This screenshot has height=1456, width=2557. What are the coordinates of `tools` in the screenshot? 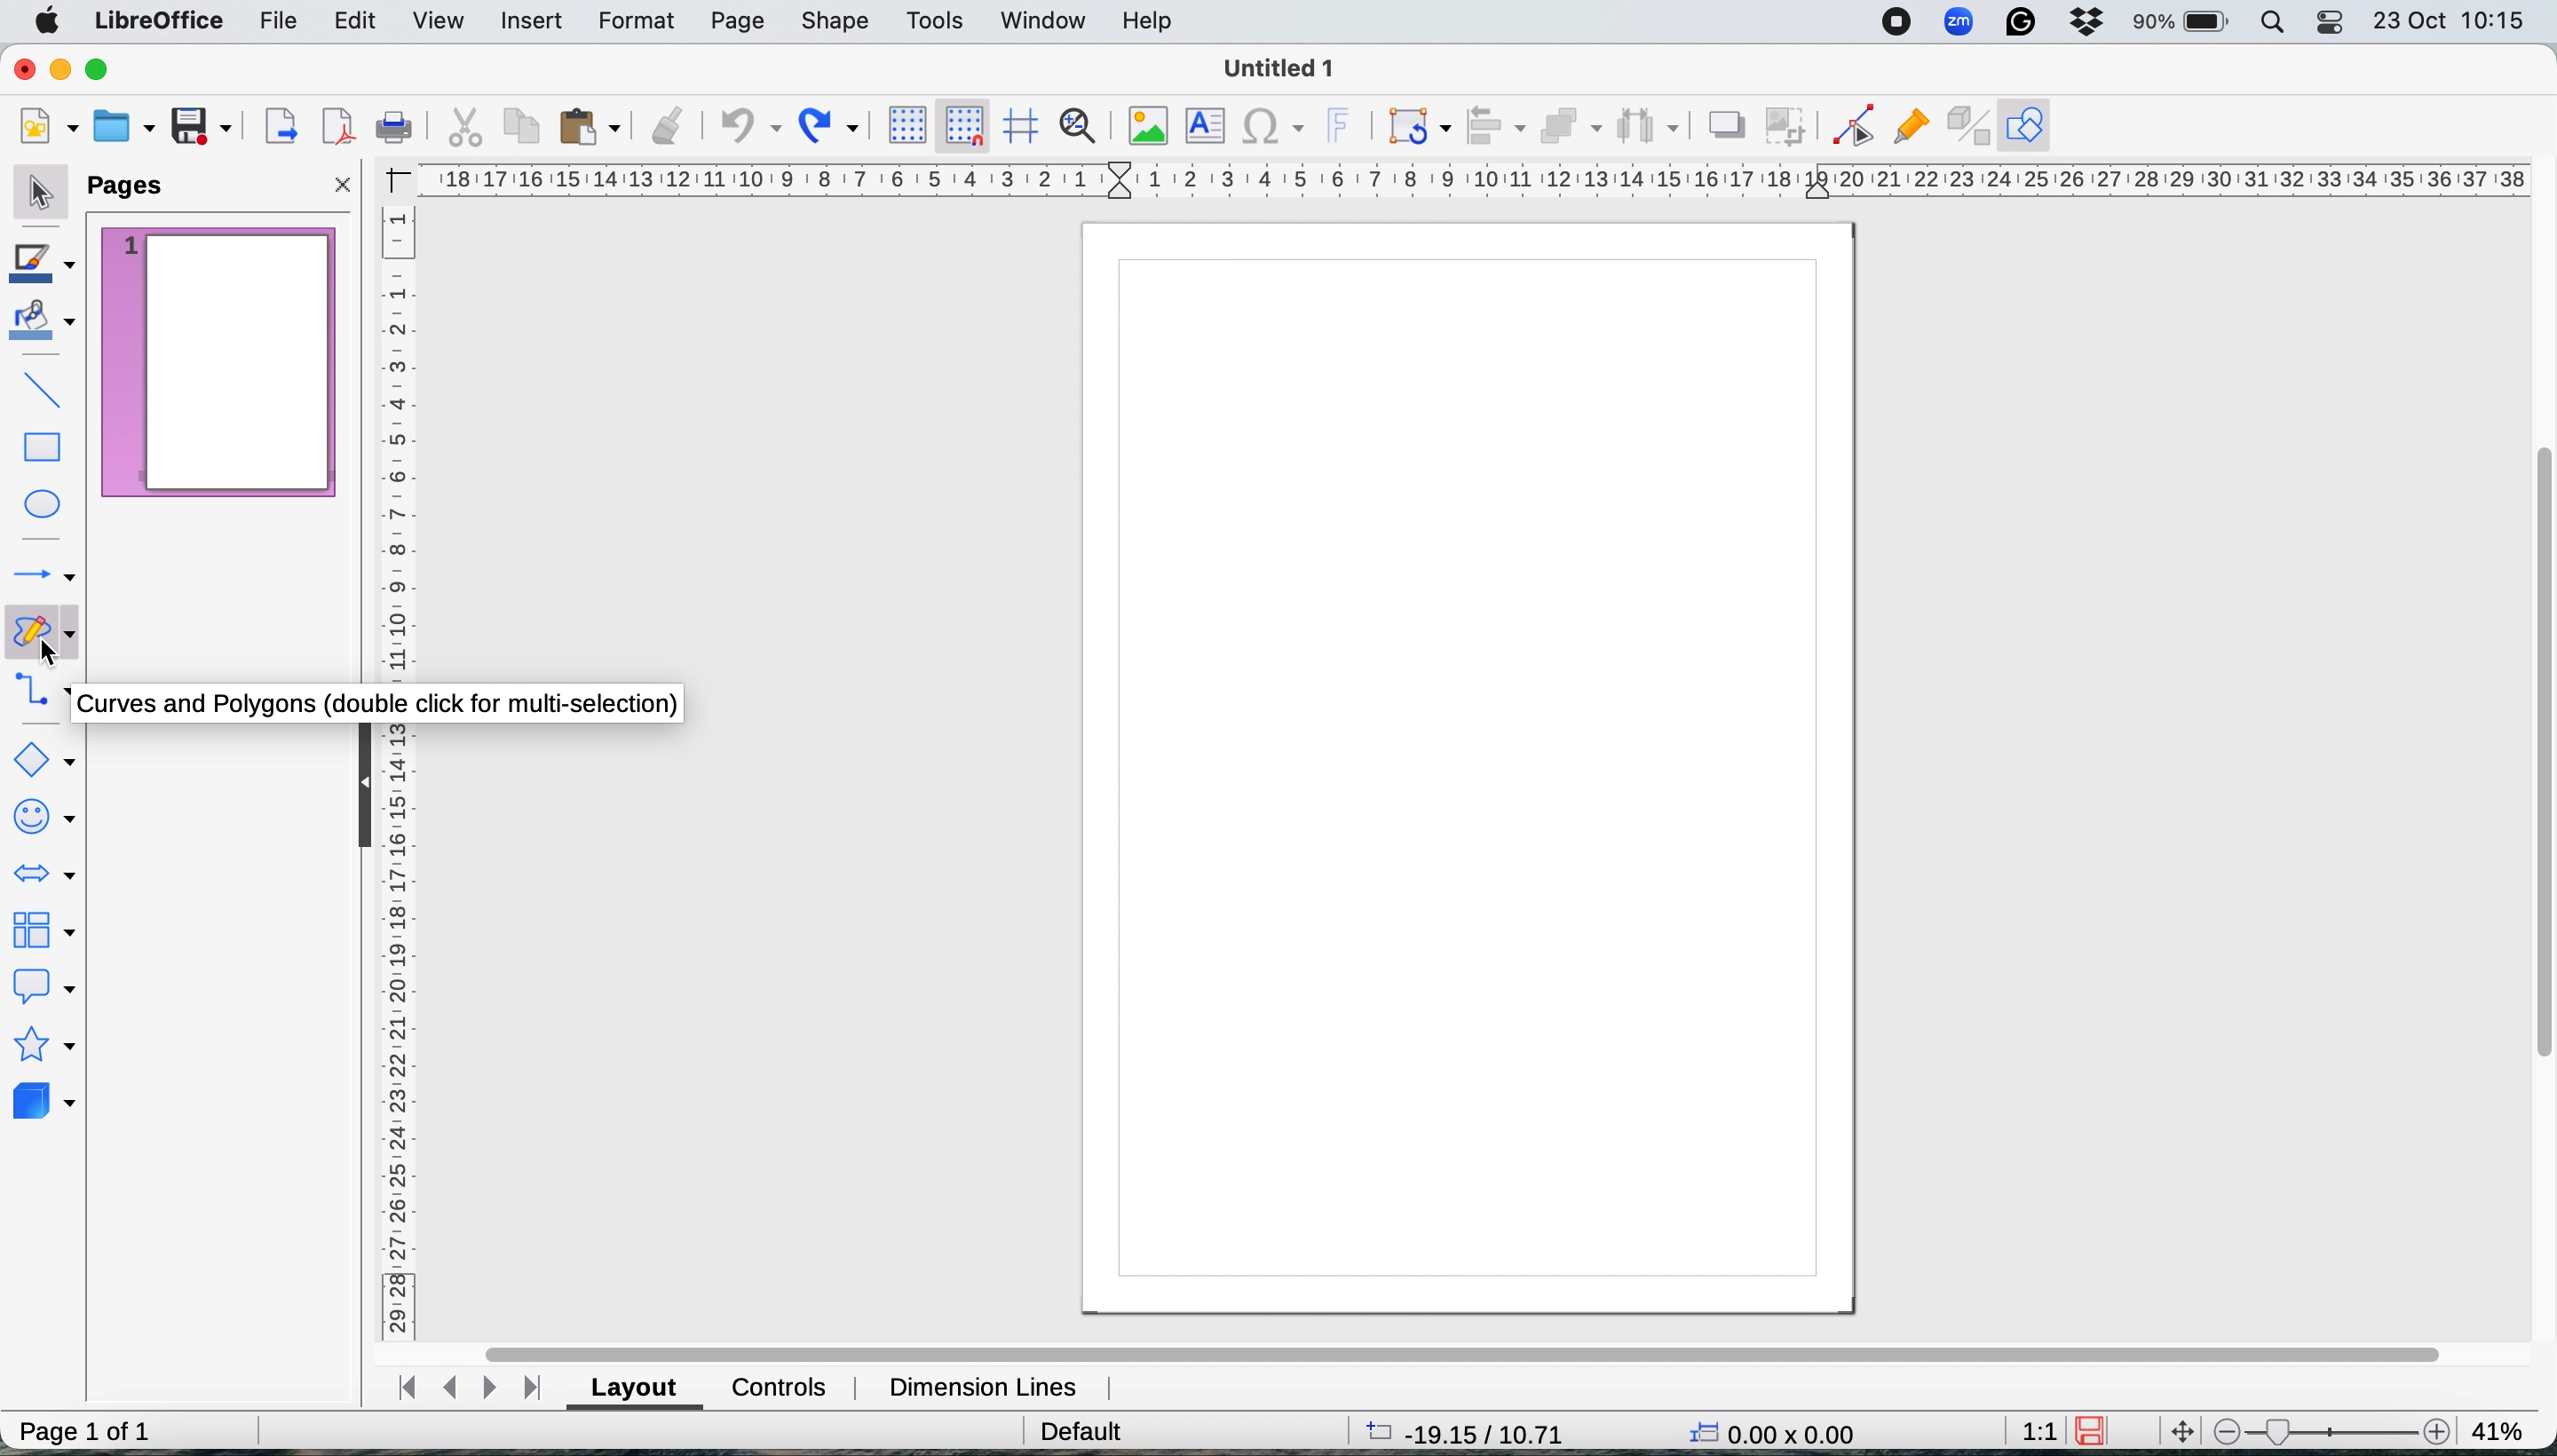 It's located at (940, 21).